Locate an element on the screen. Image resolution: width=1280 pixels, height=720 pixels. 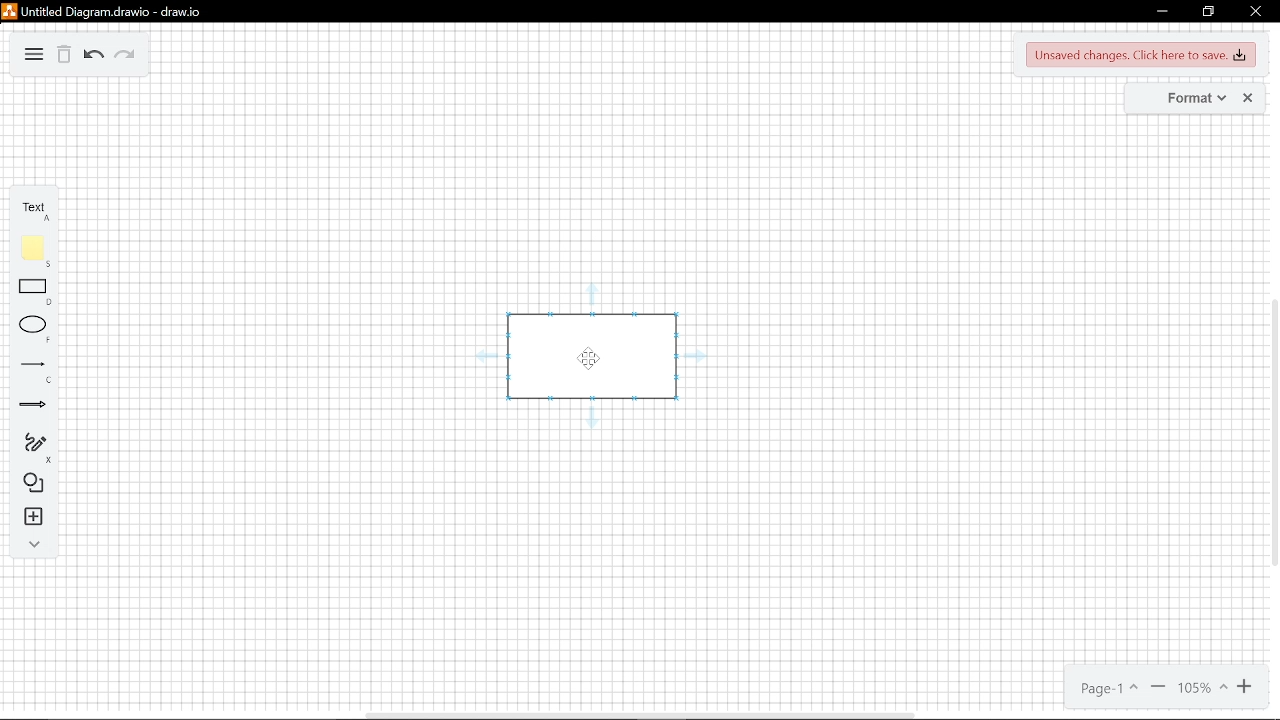
undo is located at coordinates (95, 56).